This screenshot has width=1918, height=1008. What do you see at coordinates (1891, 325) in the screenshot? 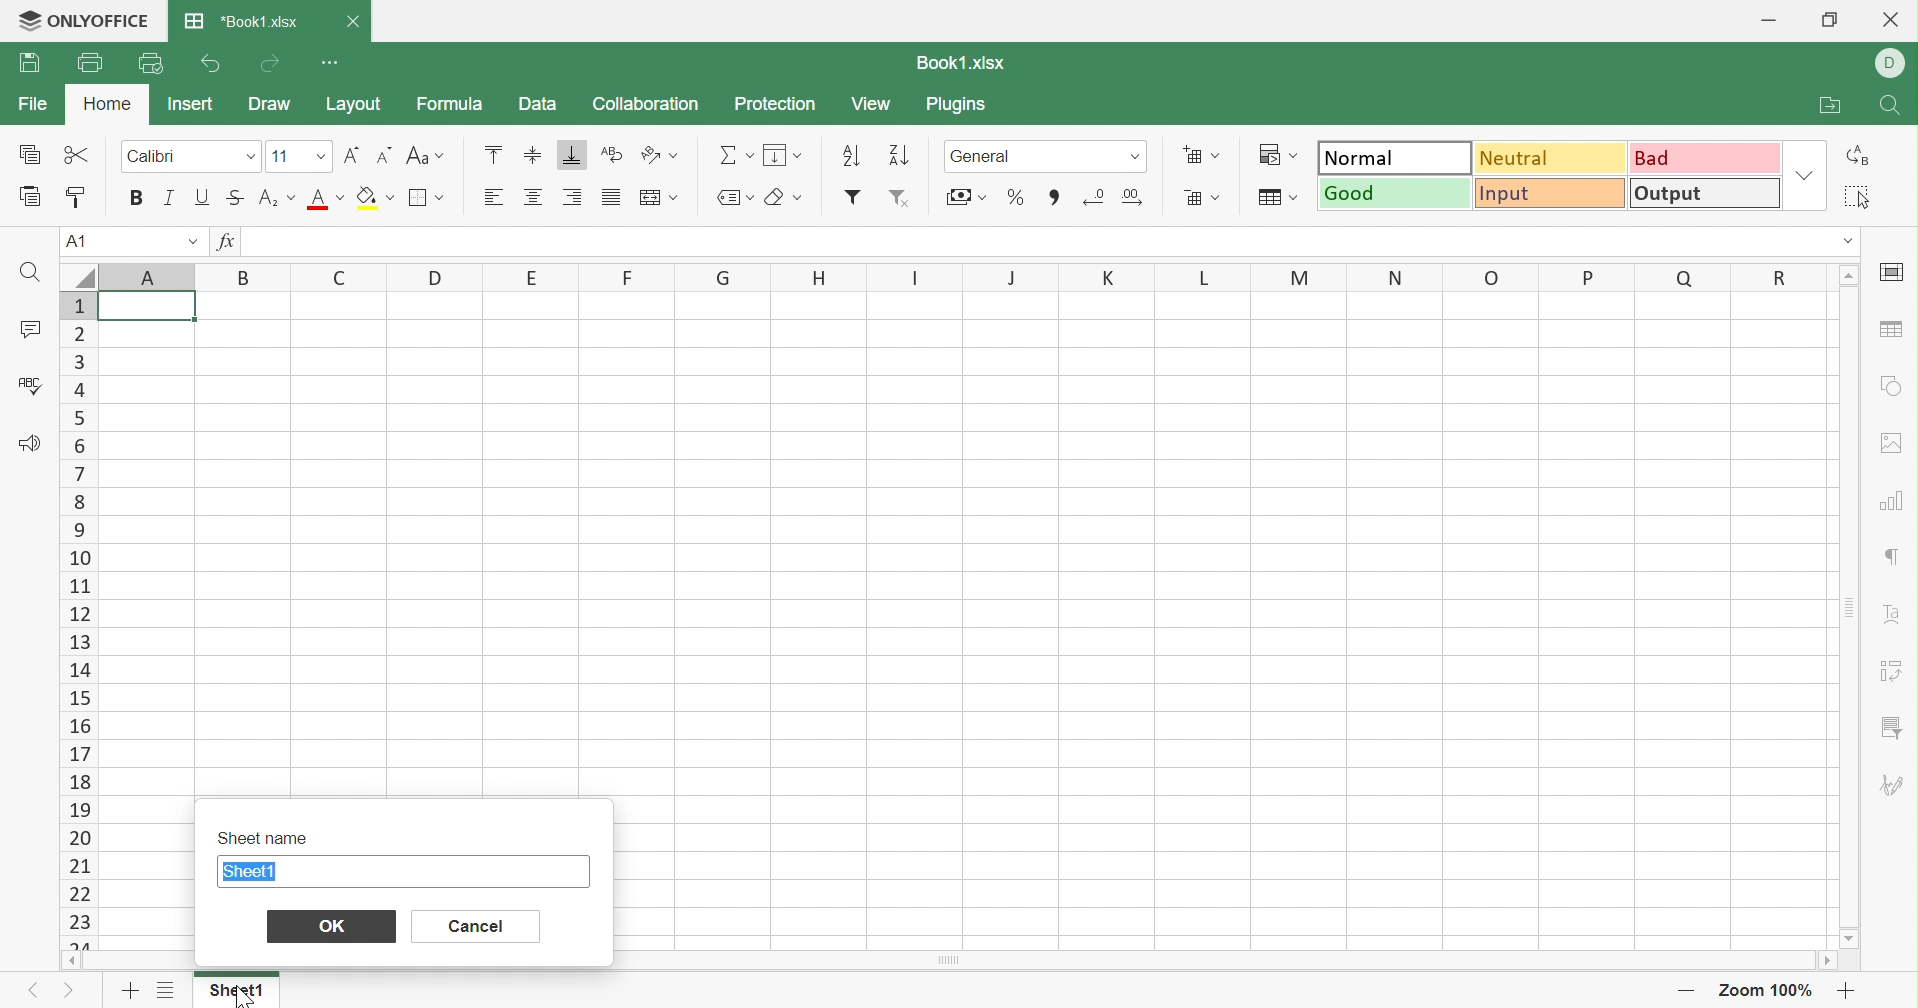
I see `Table settings` at bounding box center [1891, 325].